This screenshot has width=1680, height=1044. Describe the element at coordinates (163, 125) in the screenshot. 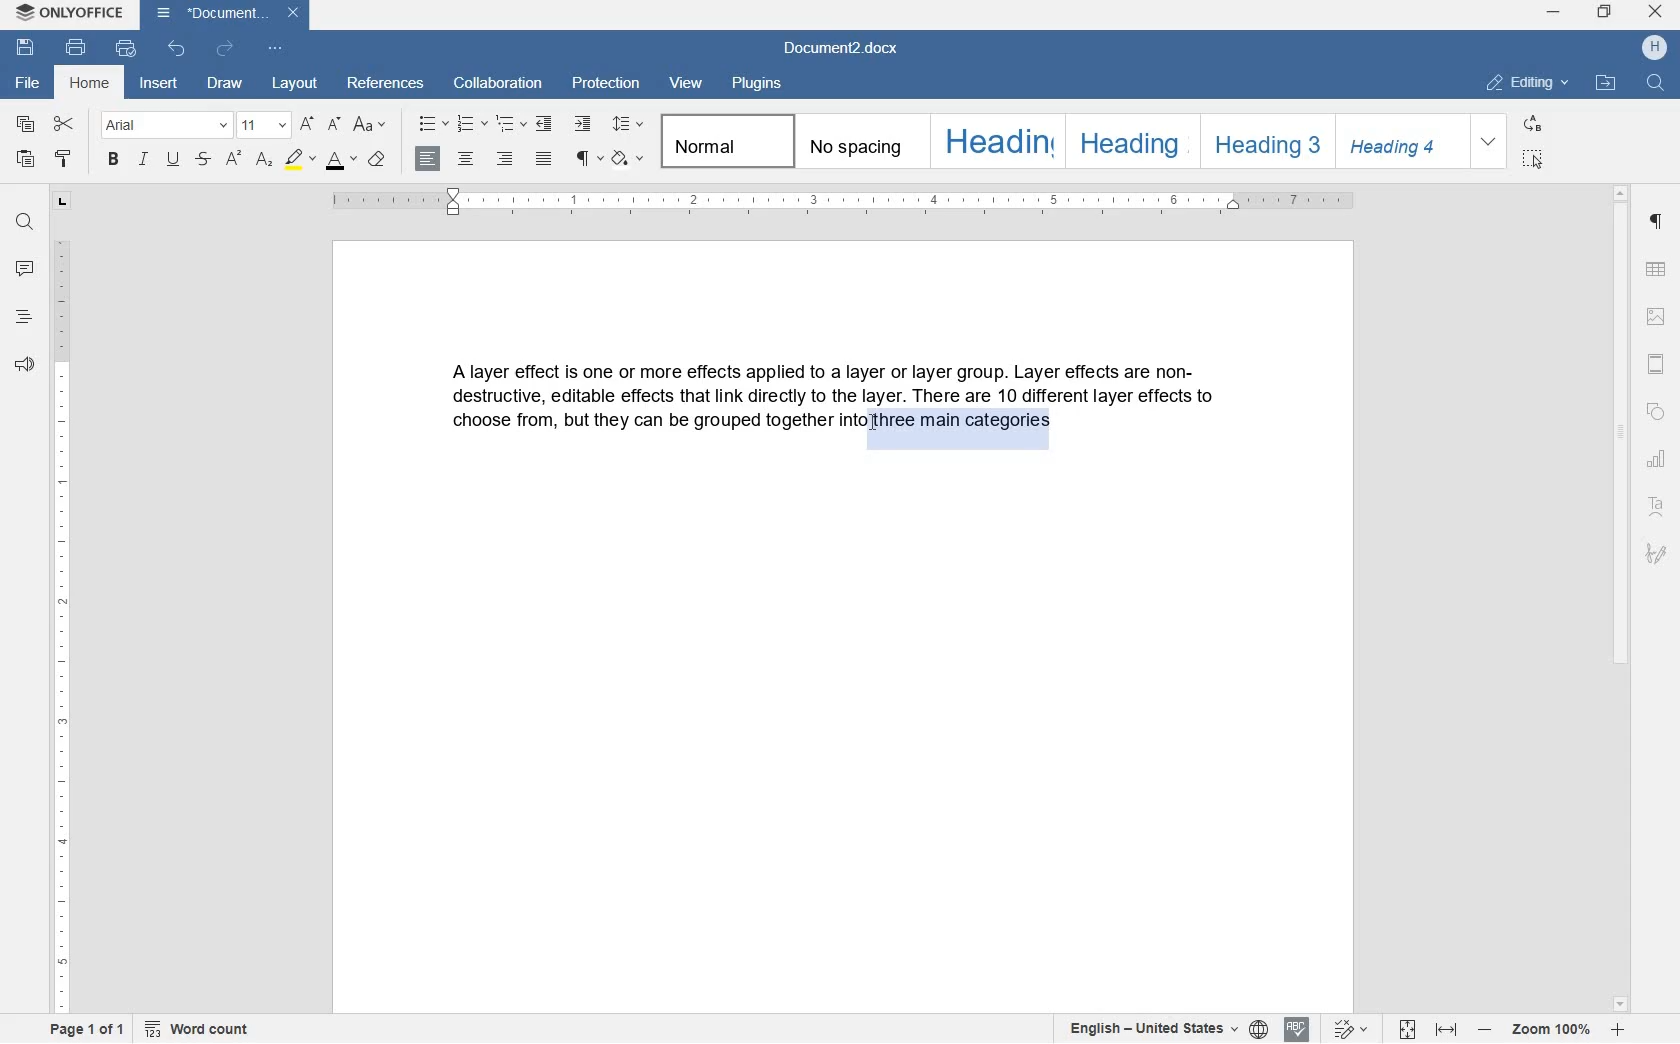

I see `font name` at that location.